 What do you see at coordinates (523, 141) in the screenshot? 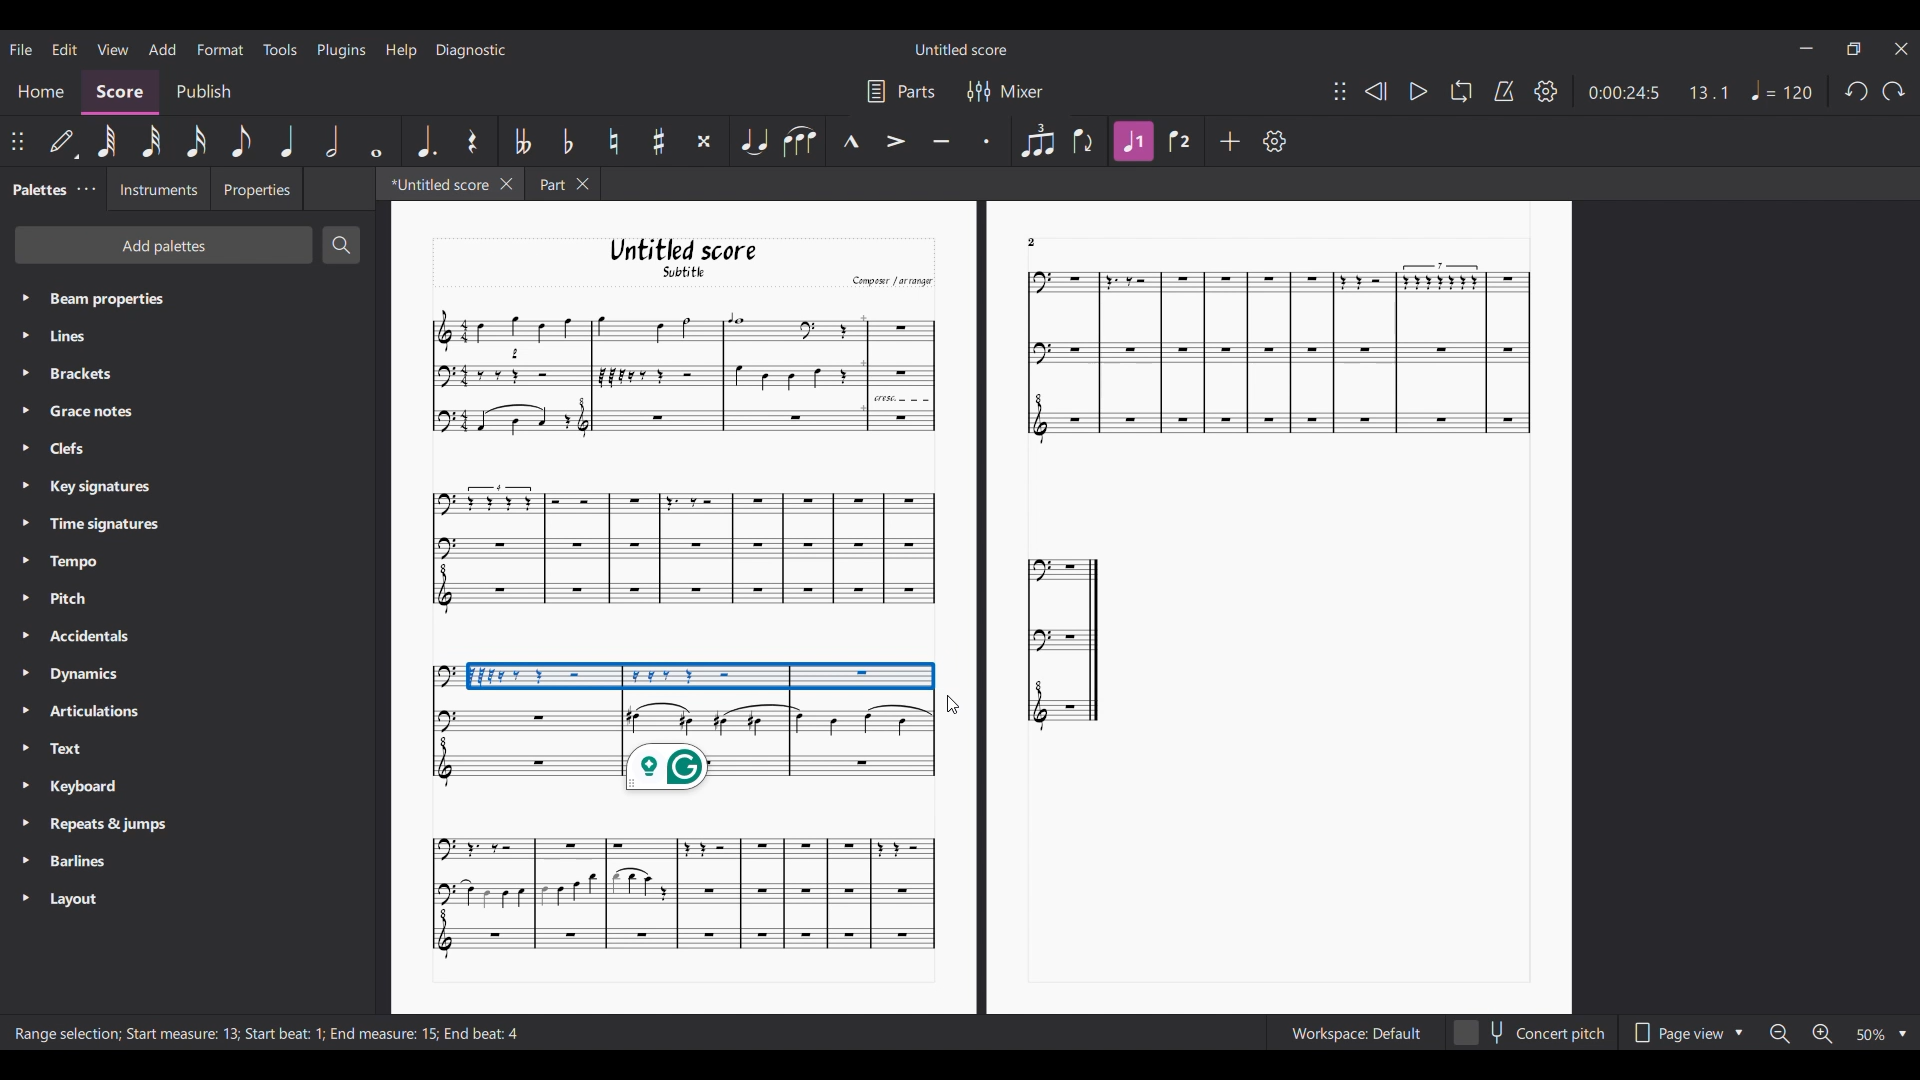
I see `Toggle double flat` at bounding box center [523, 141].